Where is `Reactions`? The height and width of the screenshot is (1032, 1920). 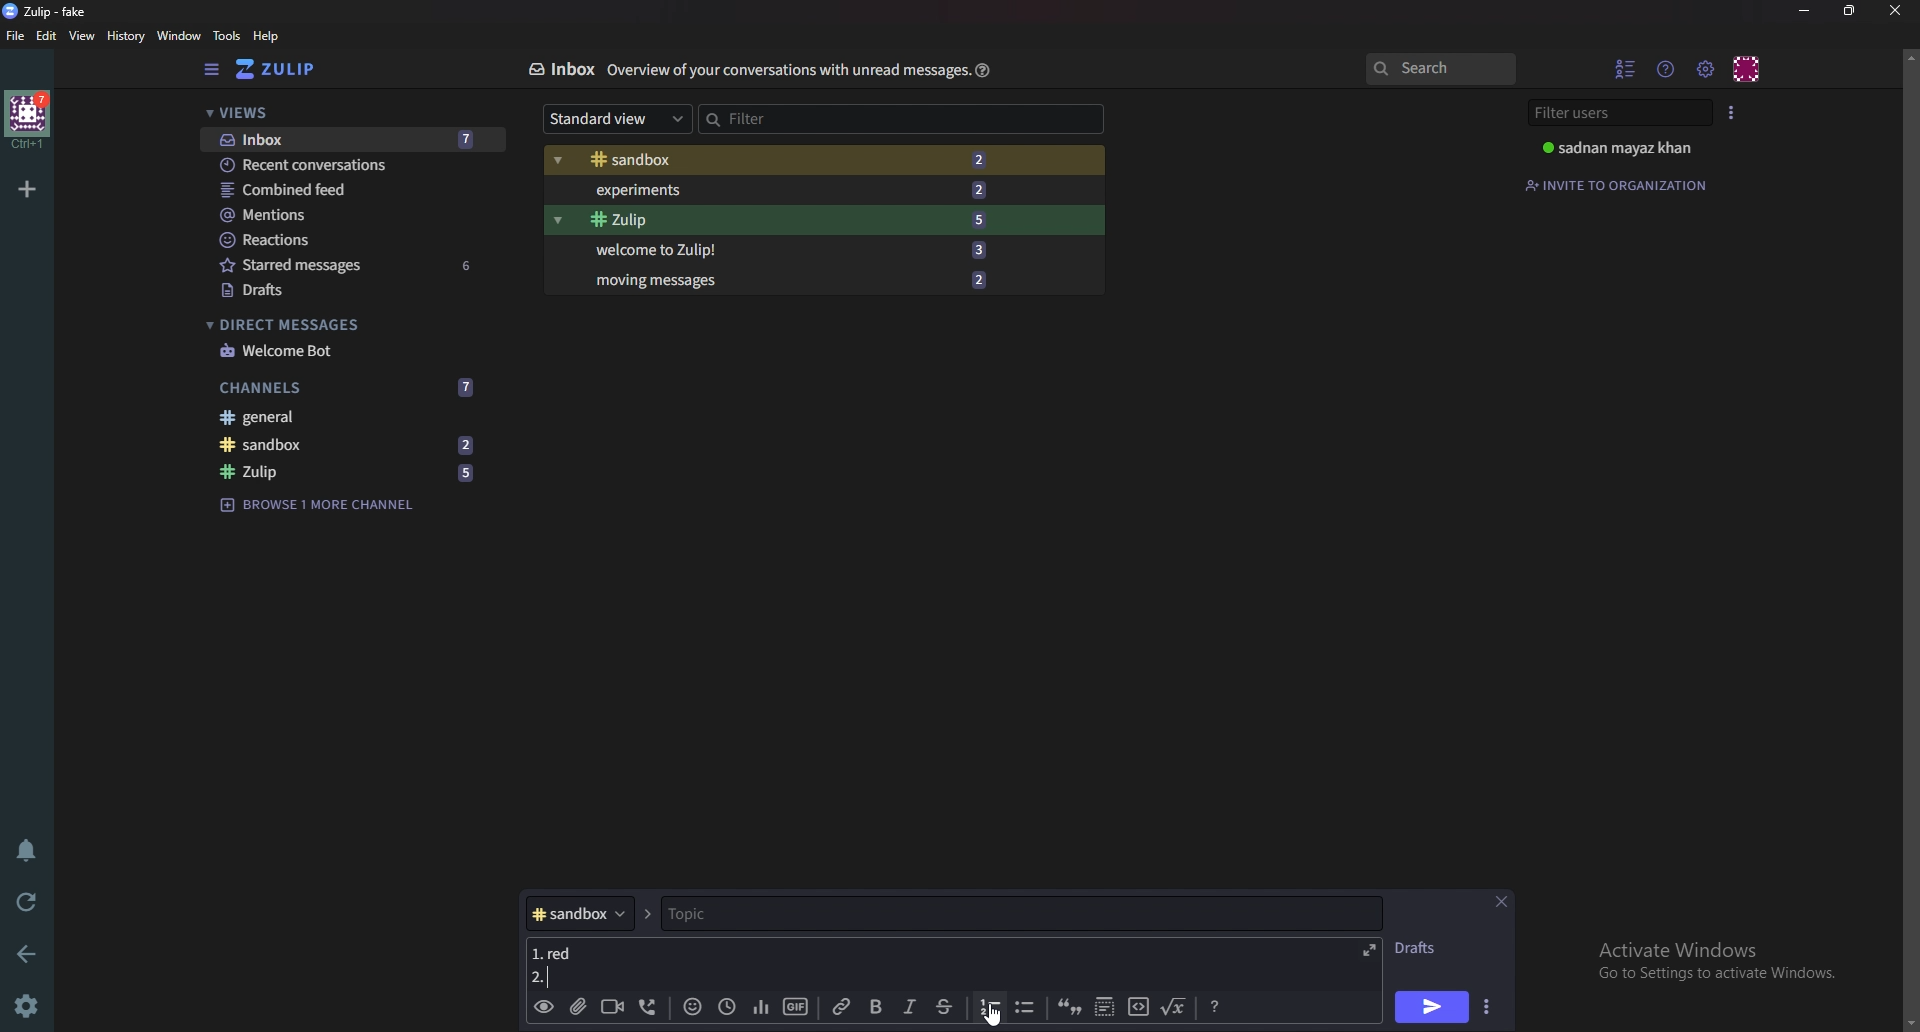
Reactions is located at coordinates (347, 238).